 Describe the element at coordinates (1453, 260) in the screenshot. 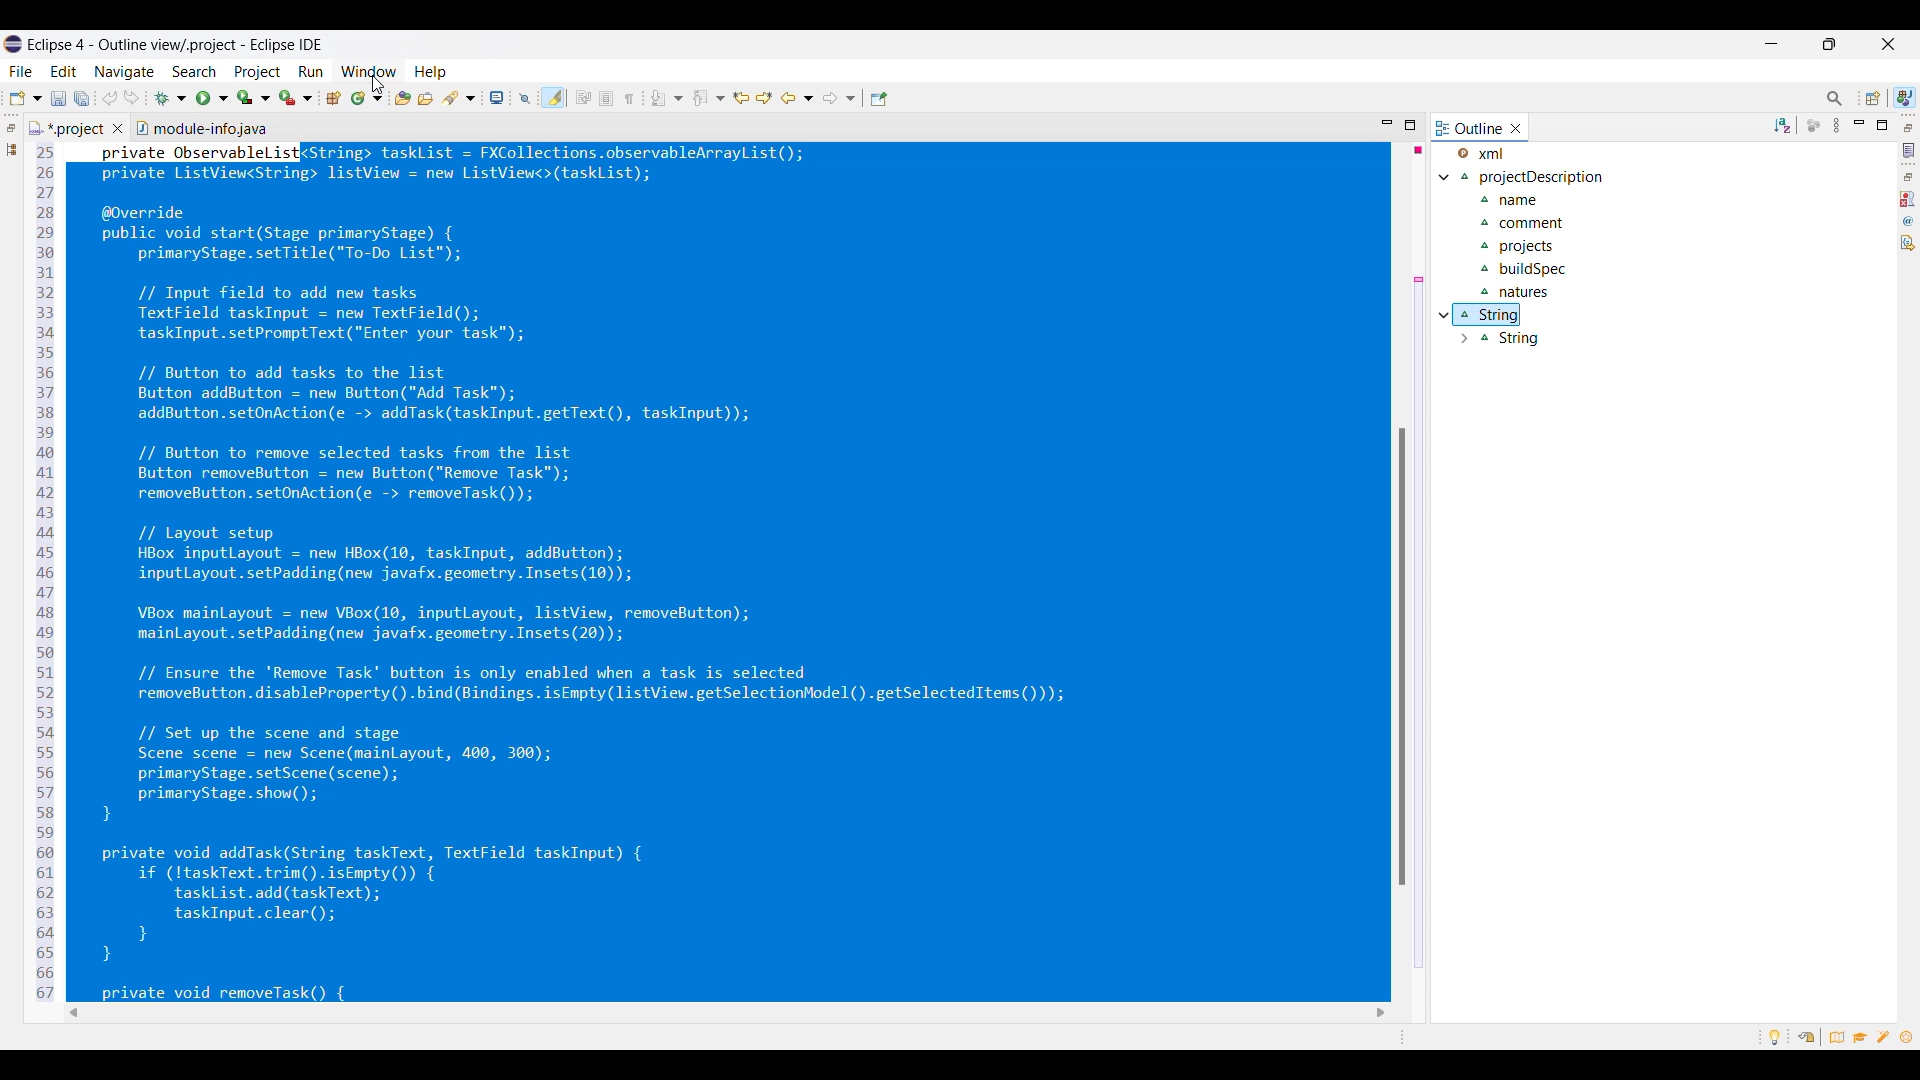

I see `Expand/Collapse` at that location.